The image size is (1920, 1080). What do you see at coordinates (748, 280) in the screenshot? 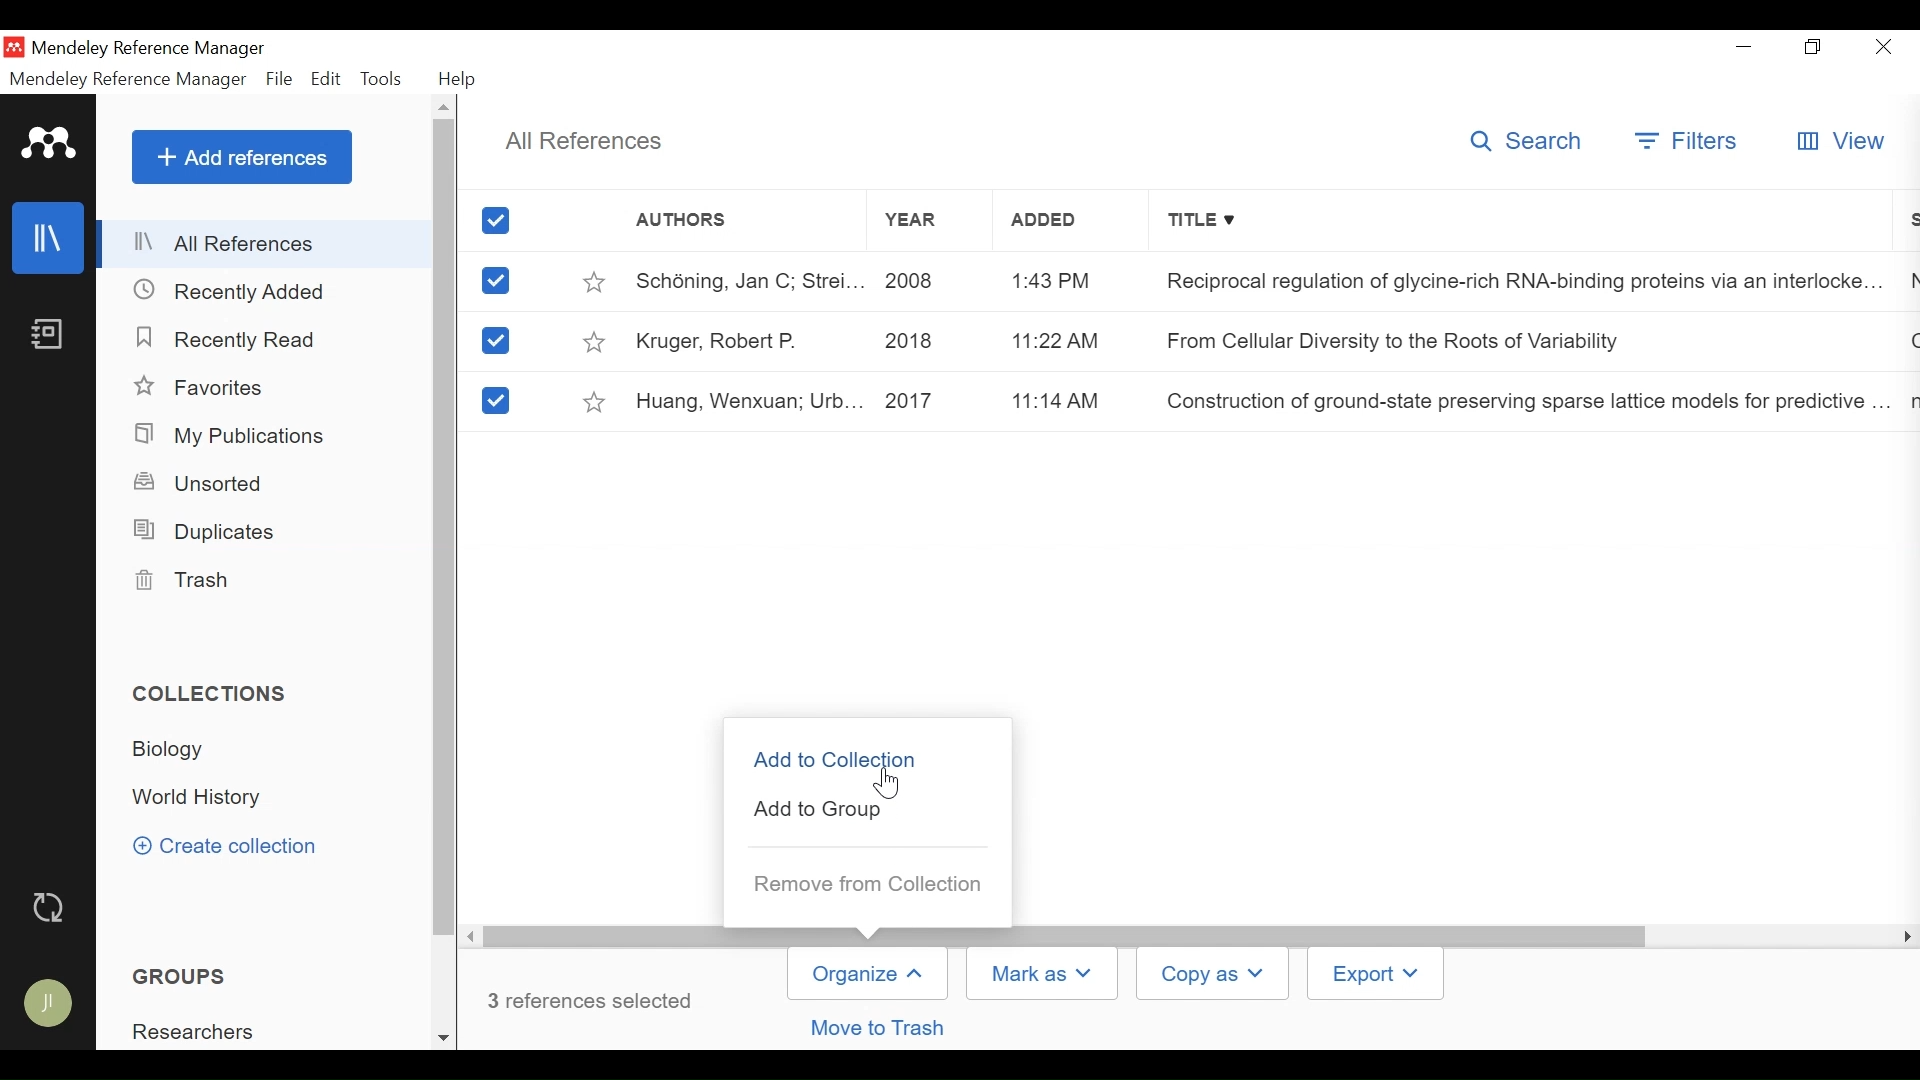
I see `Schoning, Jan C; Strei...` at bounding box center [748, 280].